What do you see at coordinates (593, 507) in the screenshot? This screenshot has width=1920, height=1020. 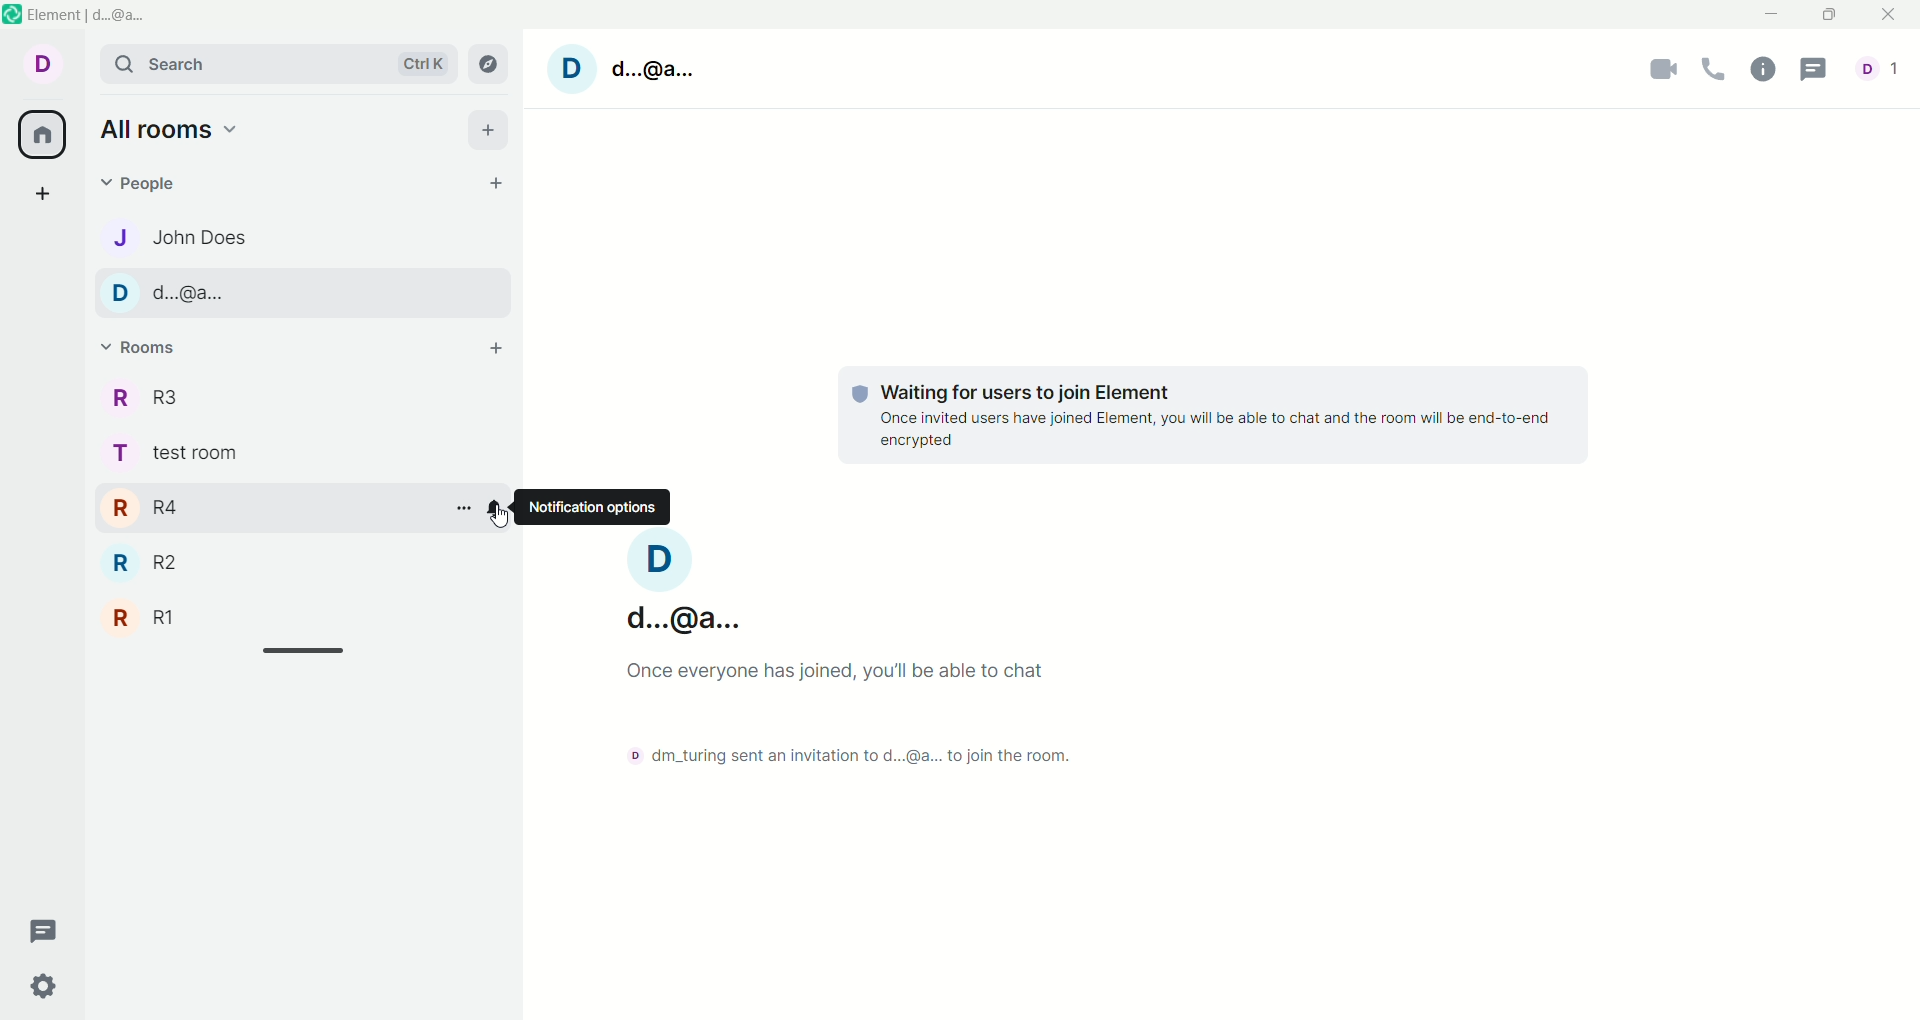 I see `notification options` at bounding box center [593, 507].